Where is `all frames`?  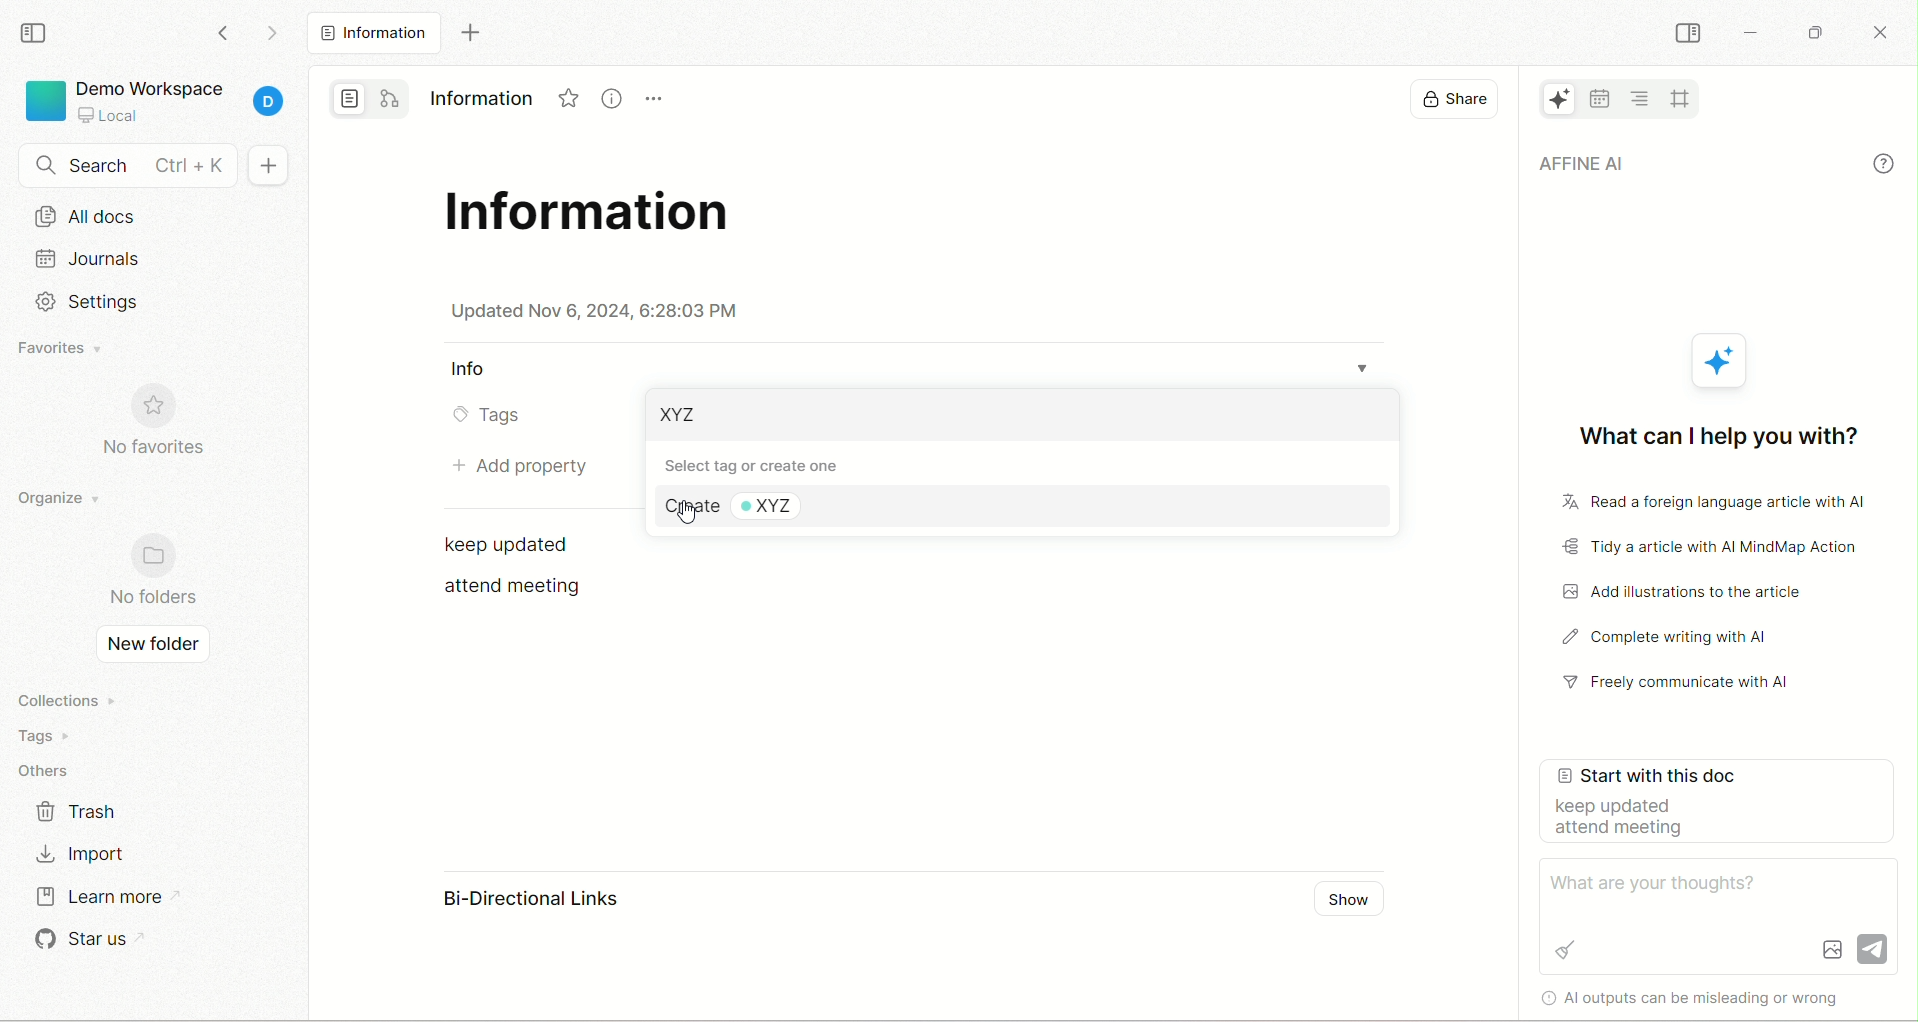 all frames is located at coordinates (1680, 97).